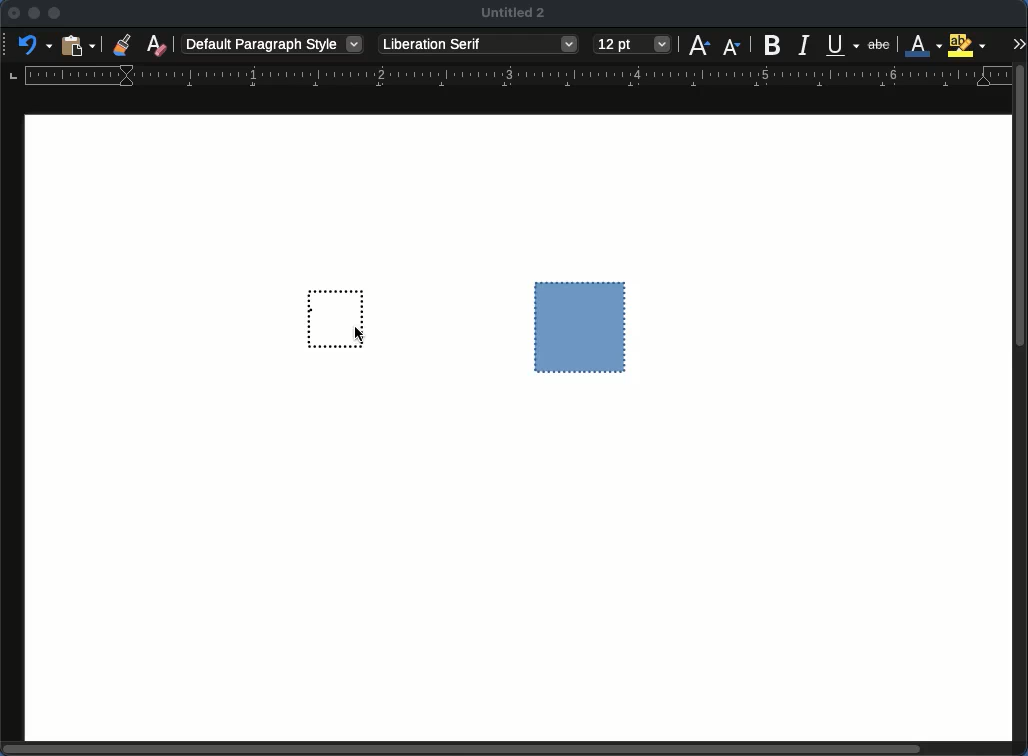 Image resolution: width=1028 pixels, height=756 pixels. I want to click on size increase, so click(698, 45).